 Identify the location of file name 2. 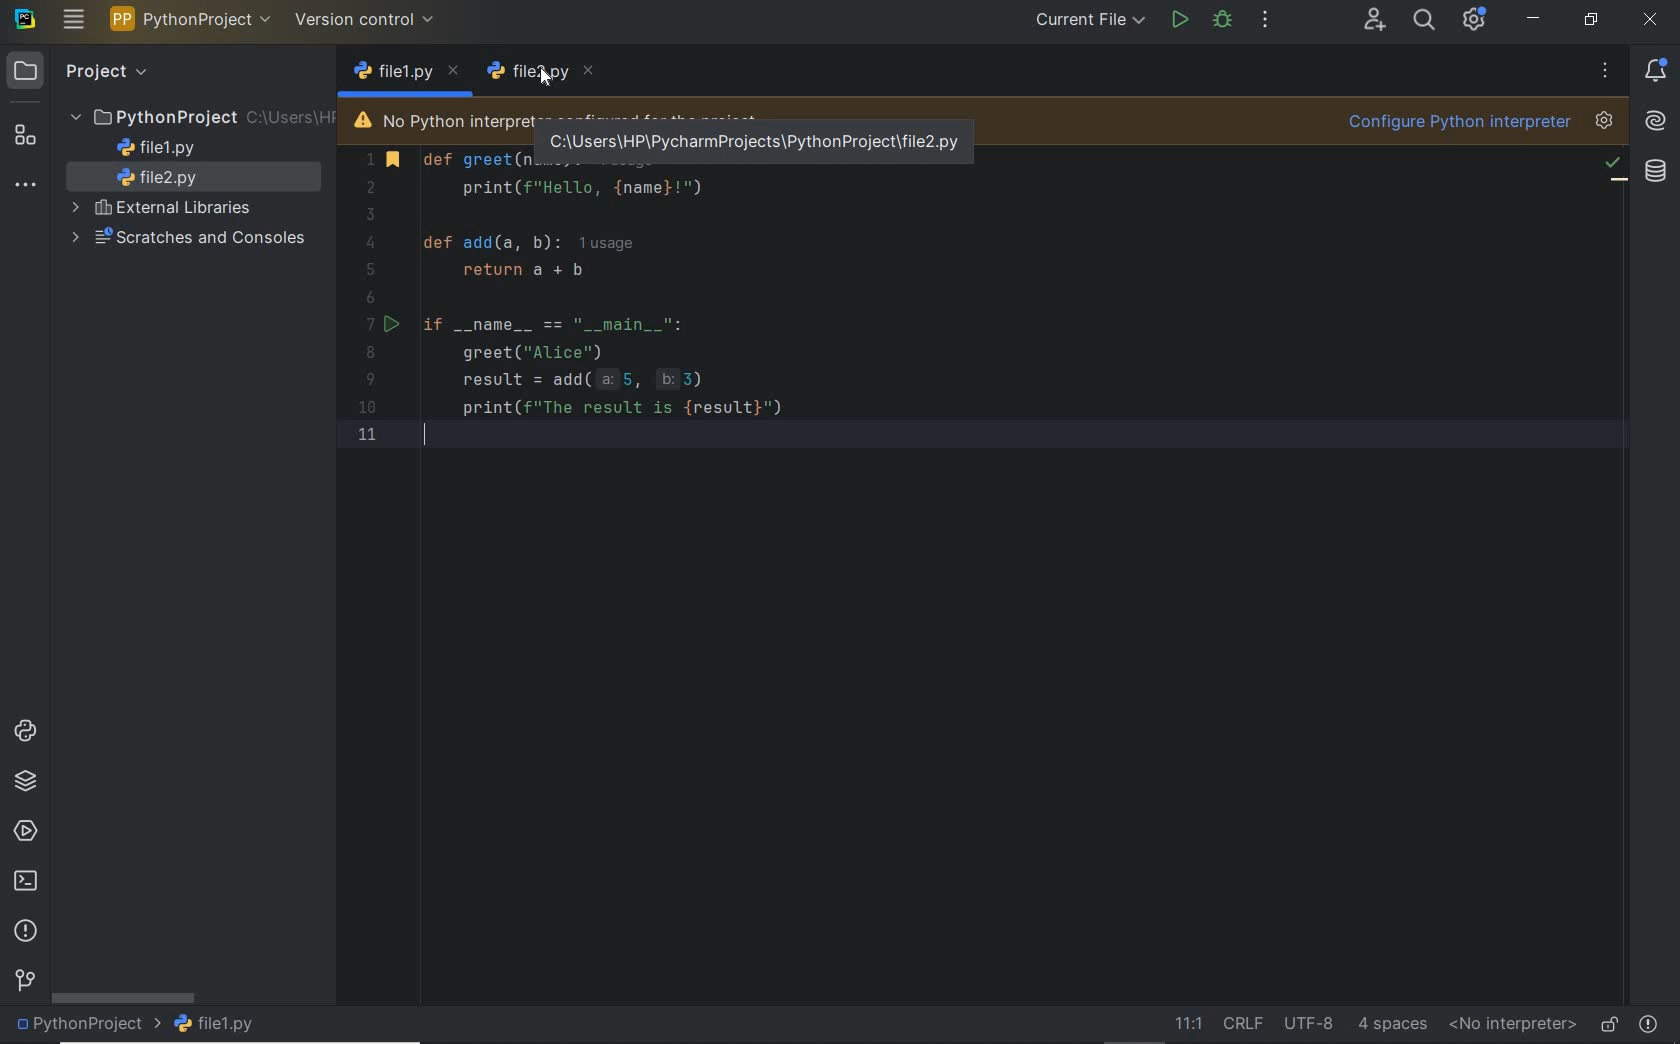
(165, 179).